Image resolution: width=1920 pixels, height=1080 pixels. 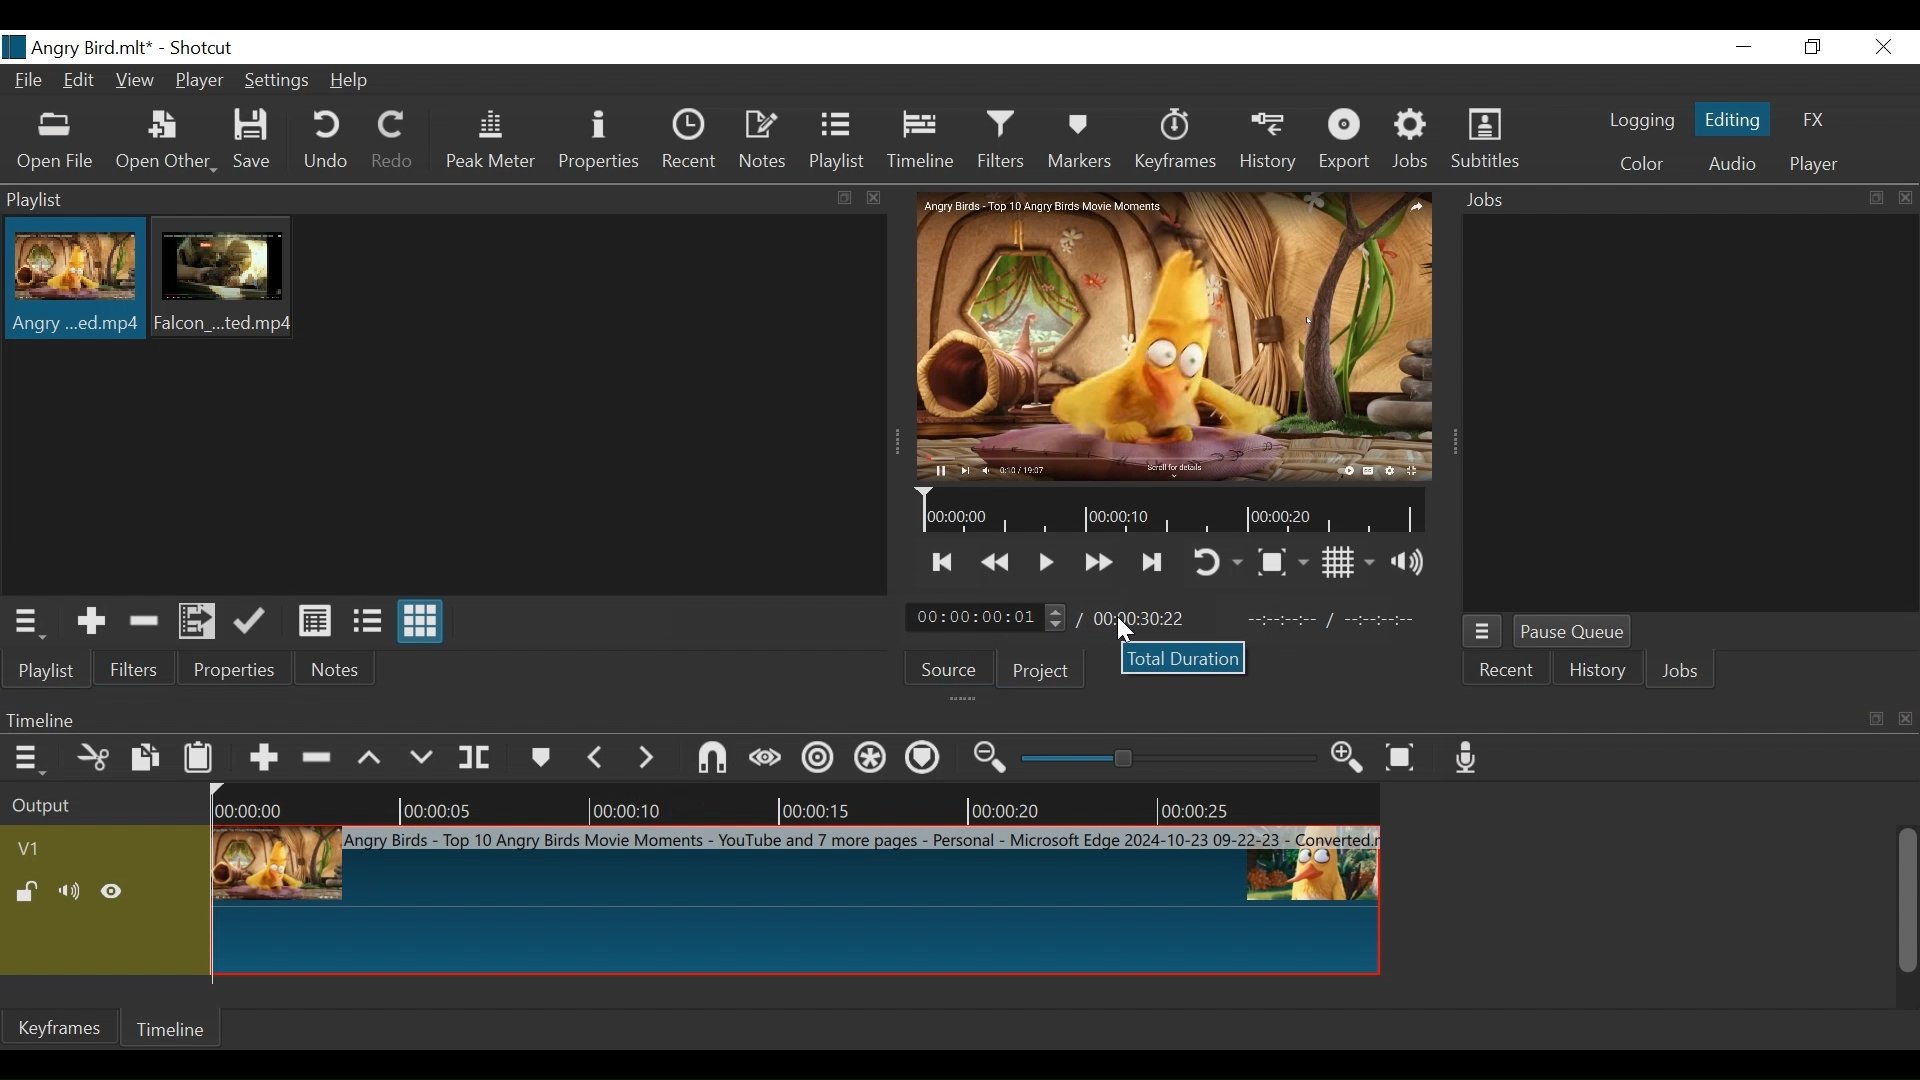 I want to click on Play backward Quickly, so click(x=999, y=561).